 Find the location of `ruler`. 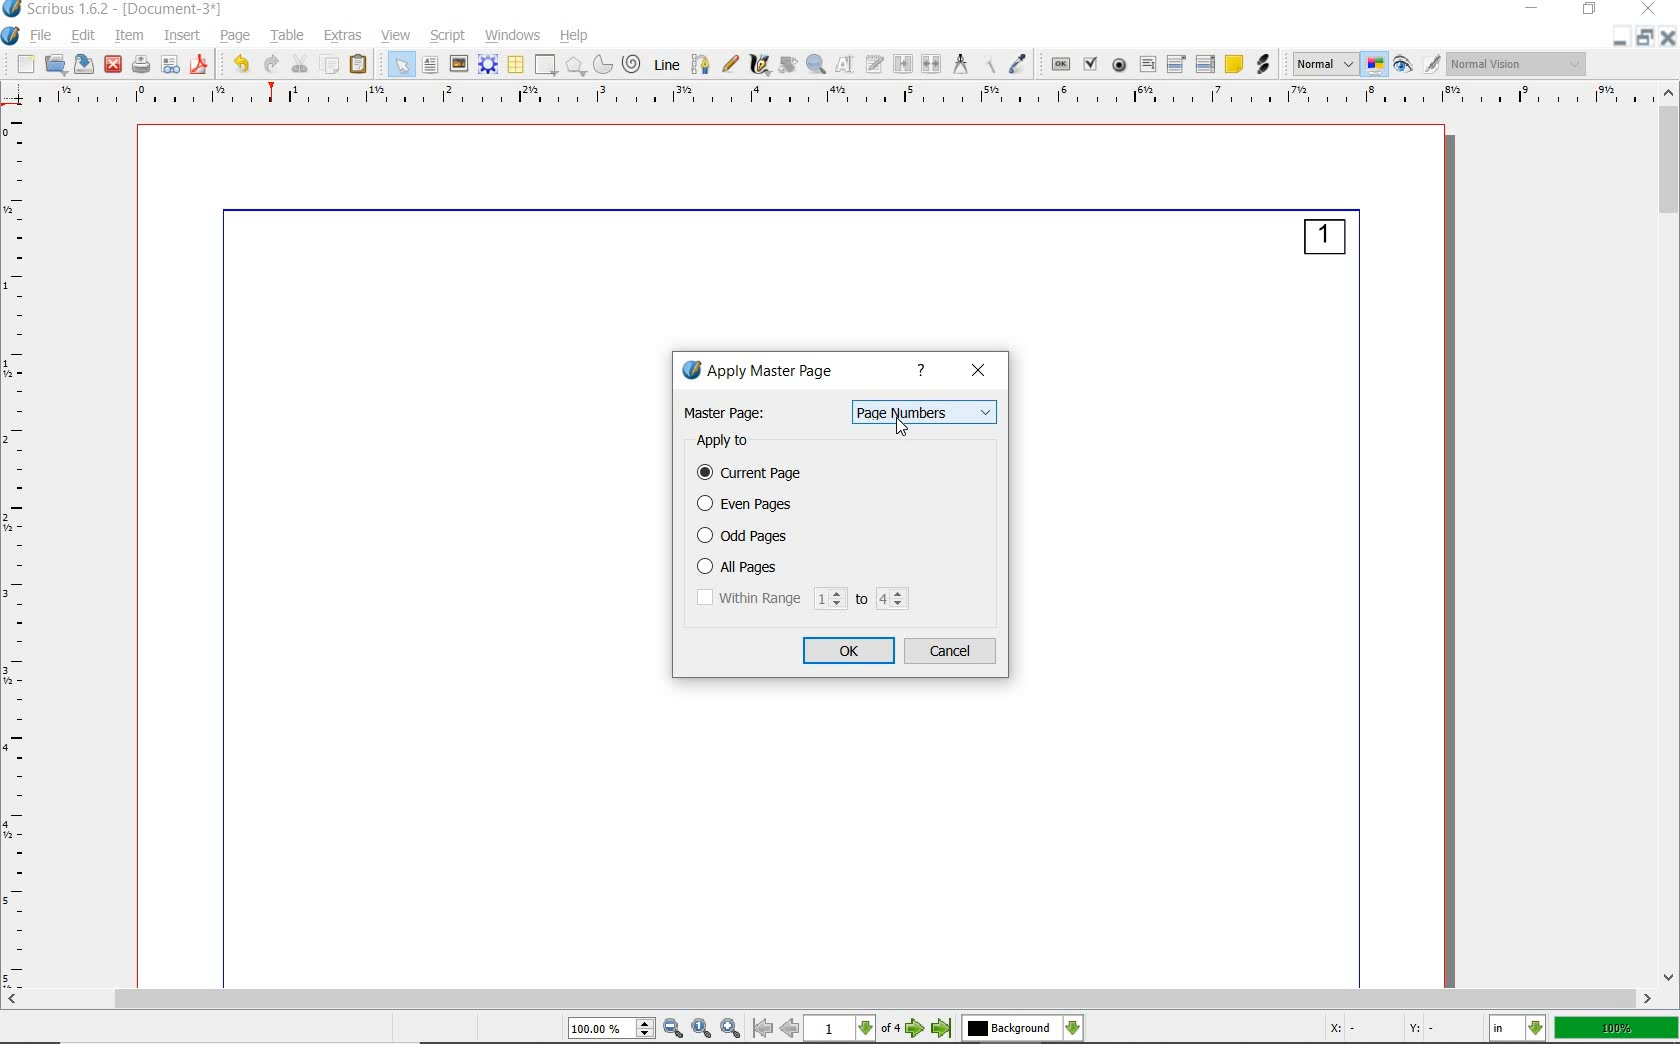

ruler is located at coordinates (24, 550).